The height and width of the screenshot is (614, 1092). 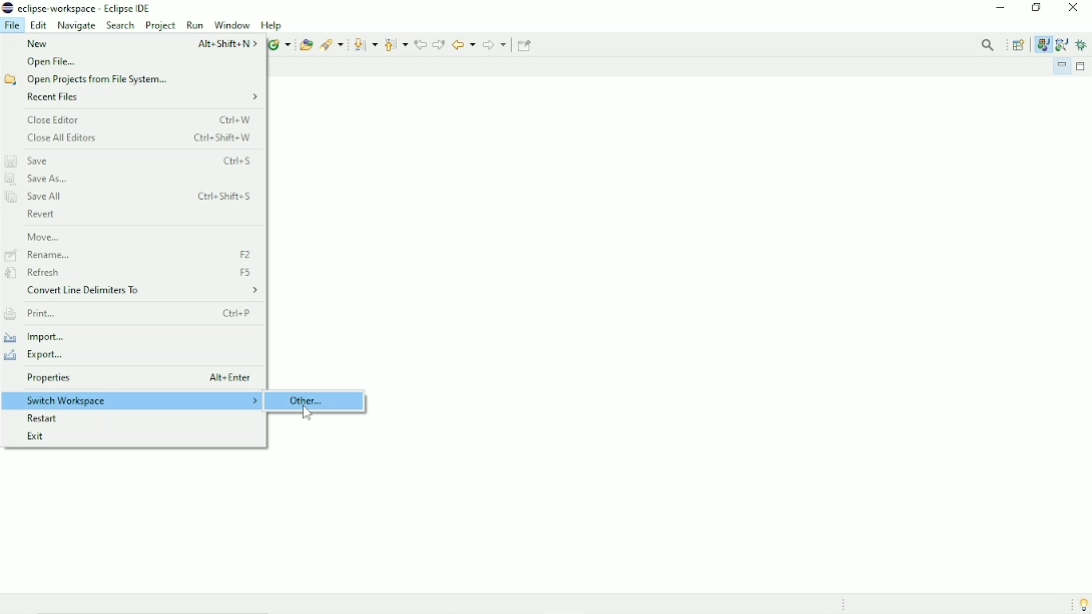 I want to click on Debug, so click(x=1083, y=46).